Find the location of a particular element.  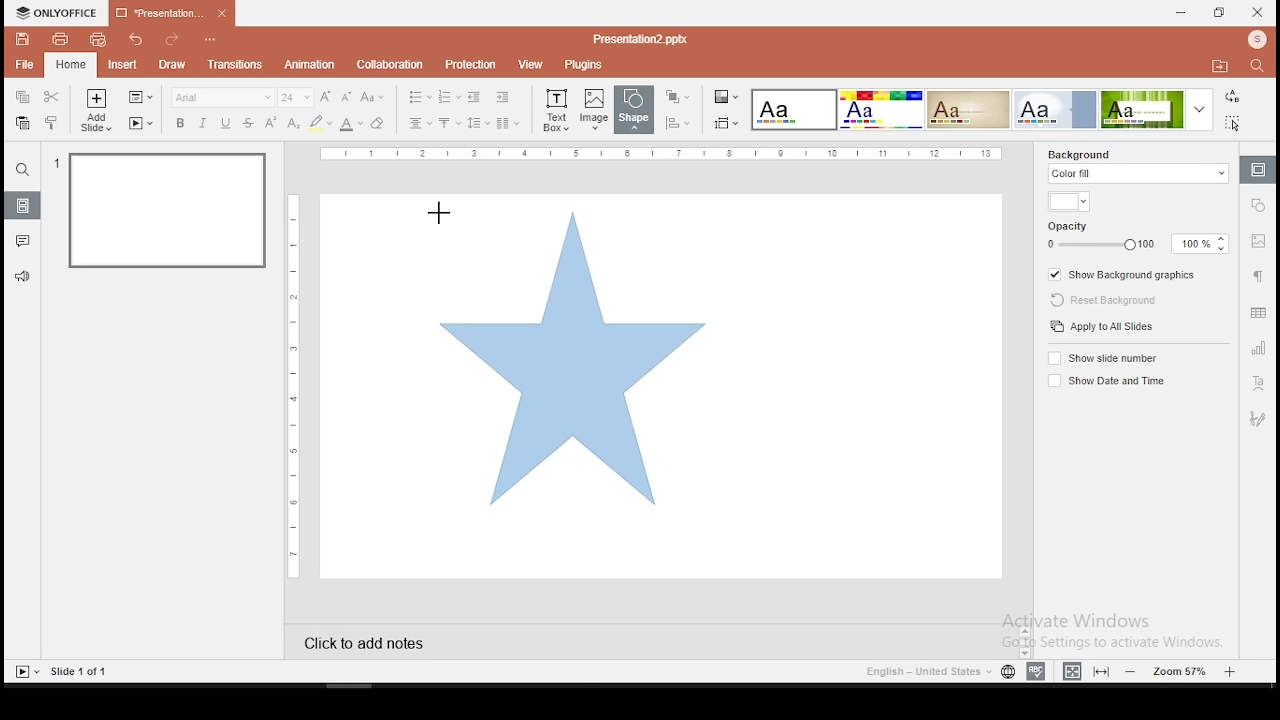

english - united states is located at coordinates (927, 674).